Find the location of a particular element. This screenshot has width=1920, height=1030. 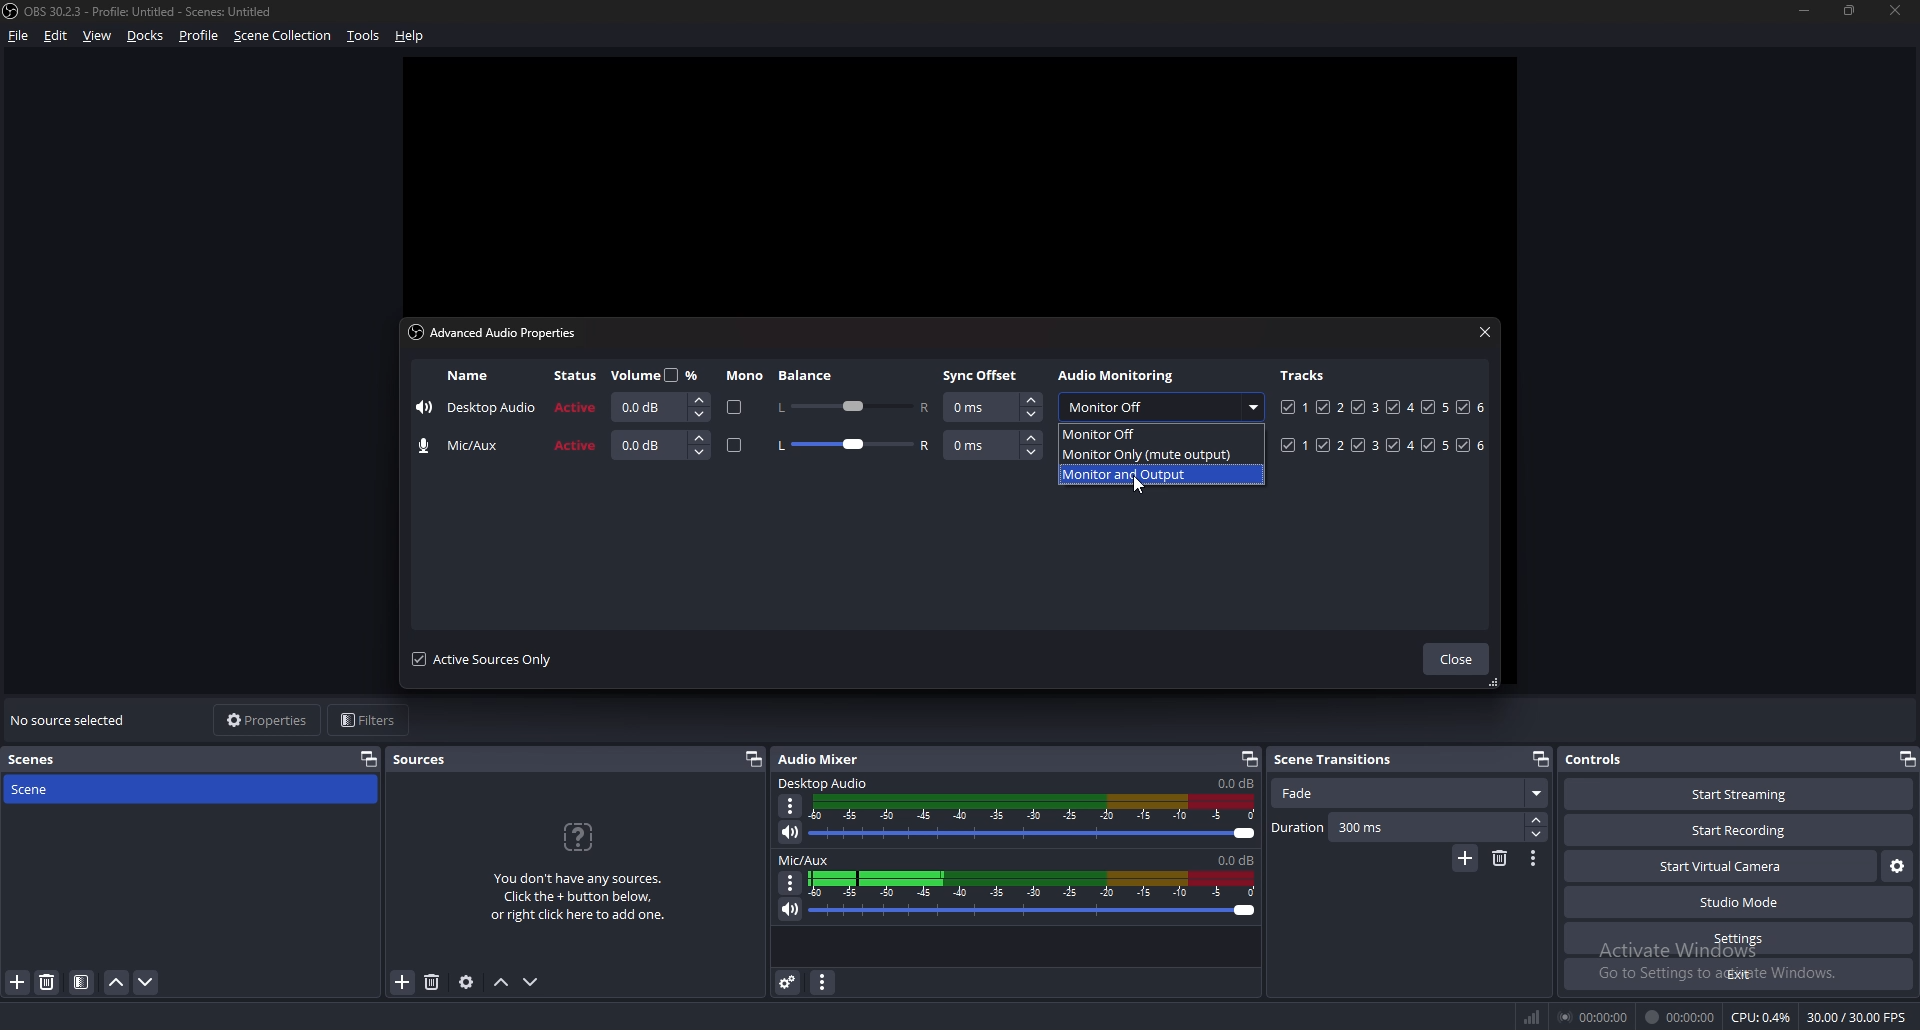

mute is located at coordinates (791, 832).